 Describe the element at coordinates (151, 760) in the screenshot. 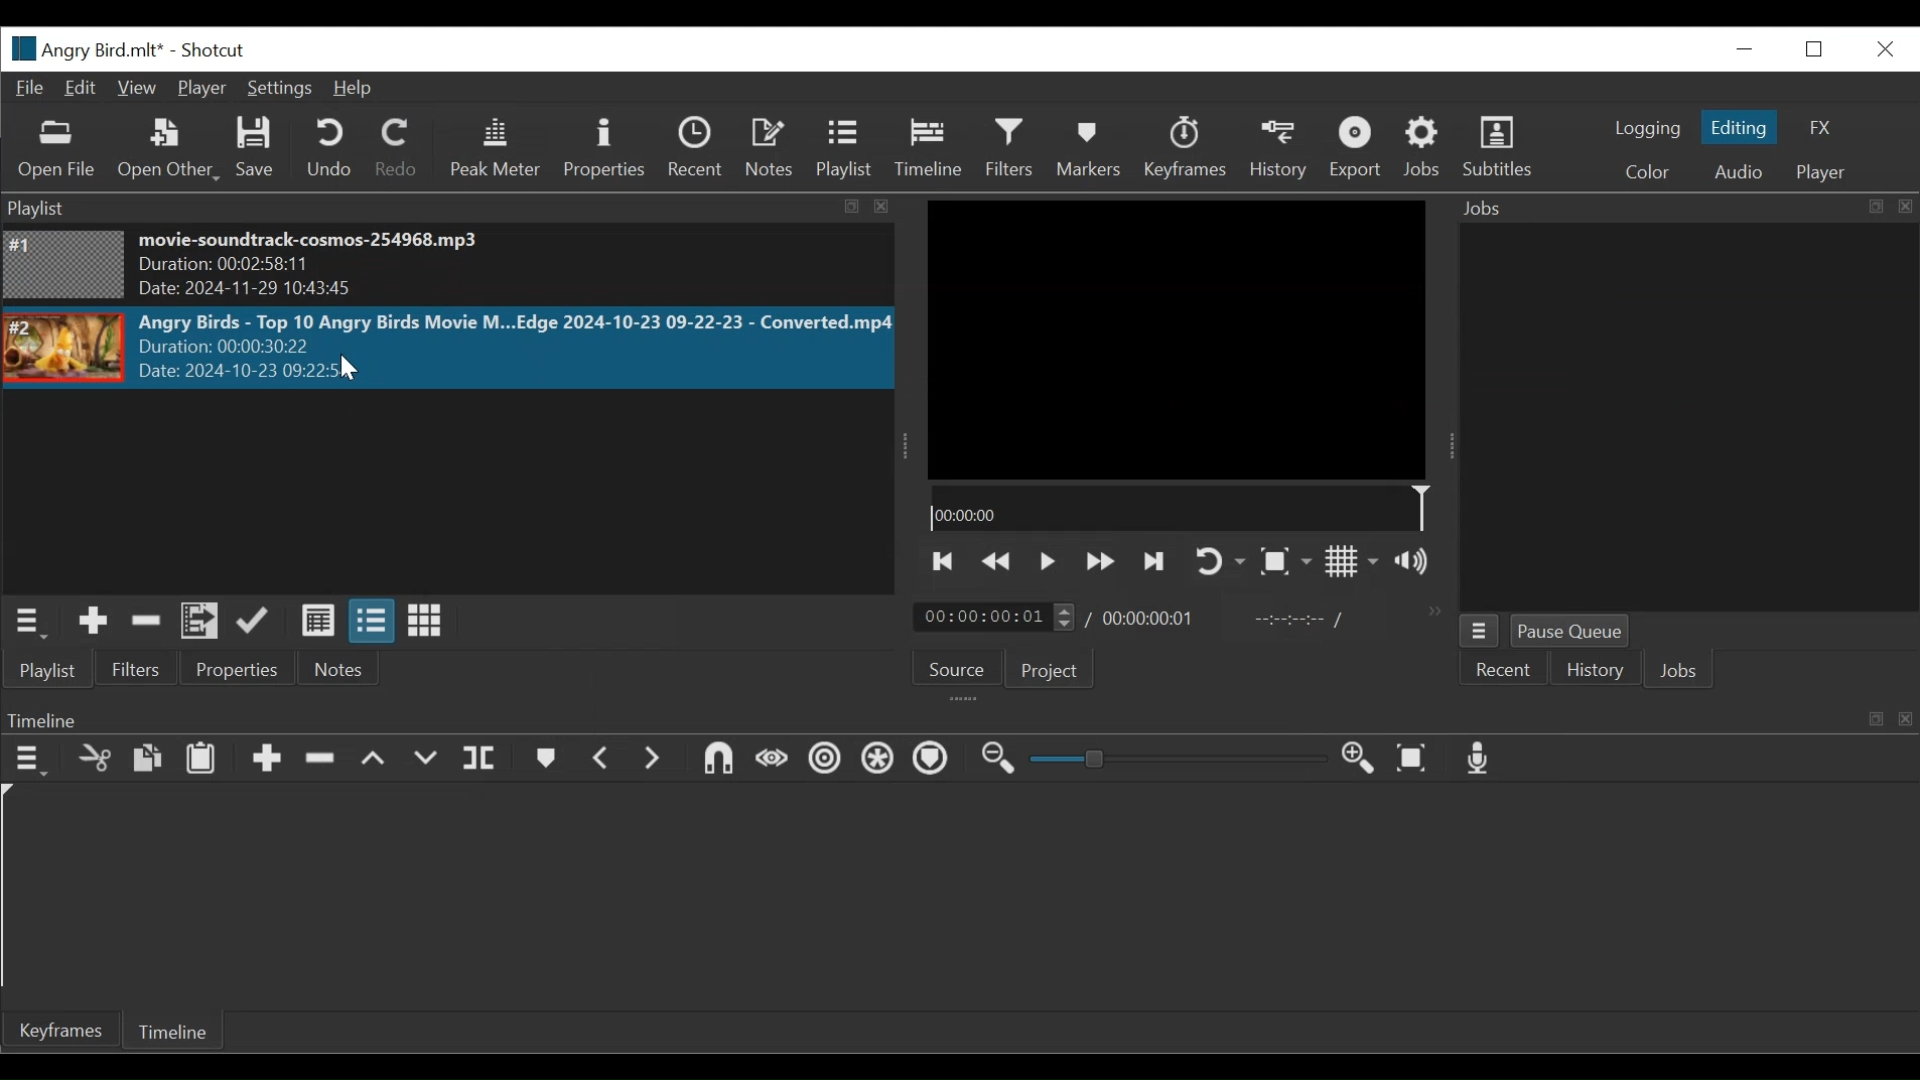

I see `Copy` at that location.